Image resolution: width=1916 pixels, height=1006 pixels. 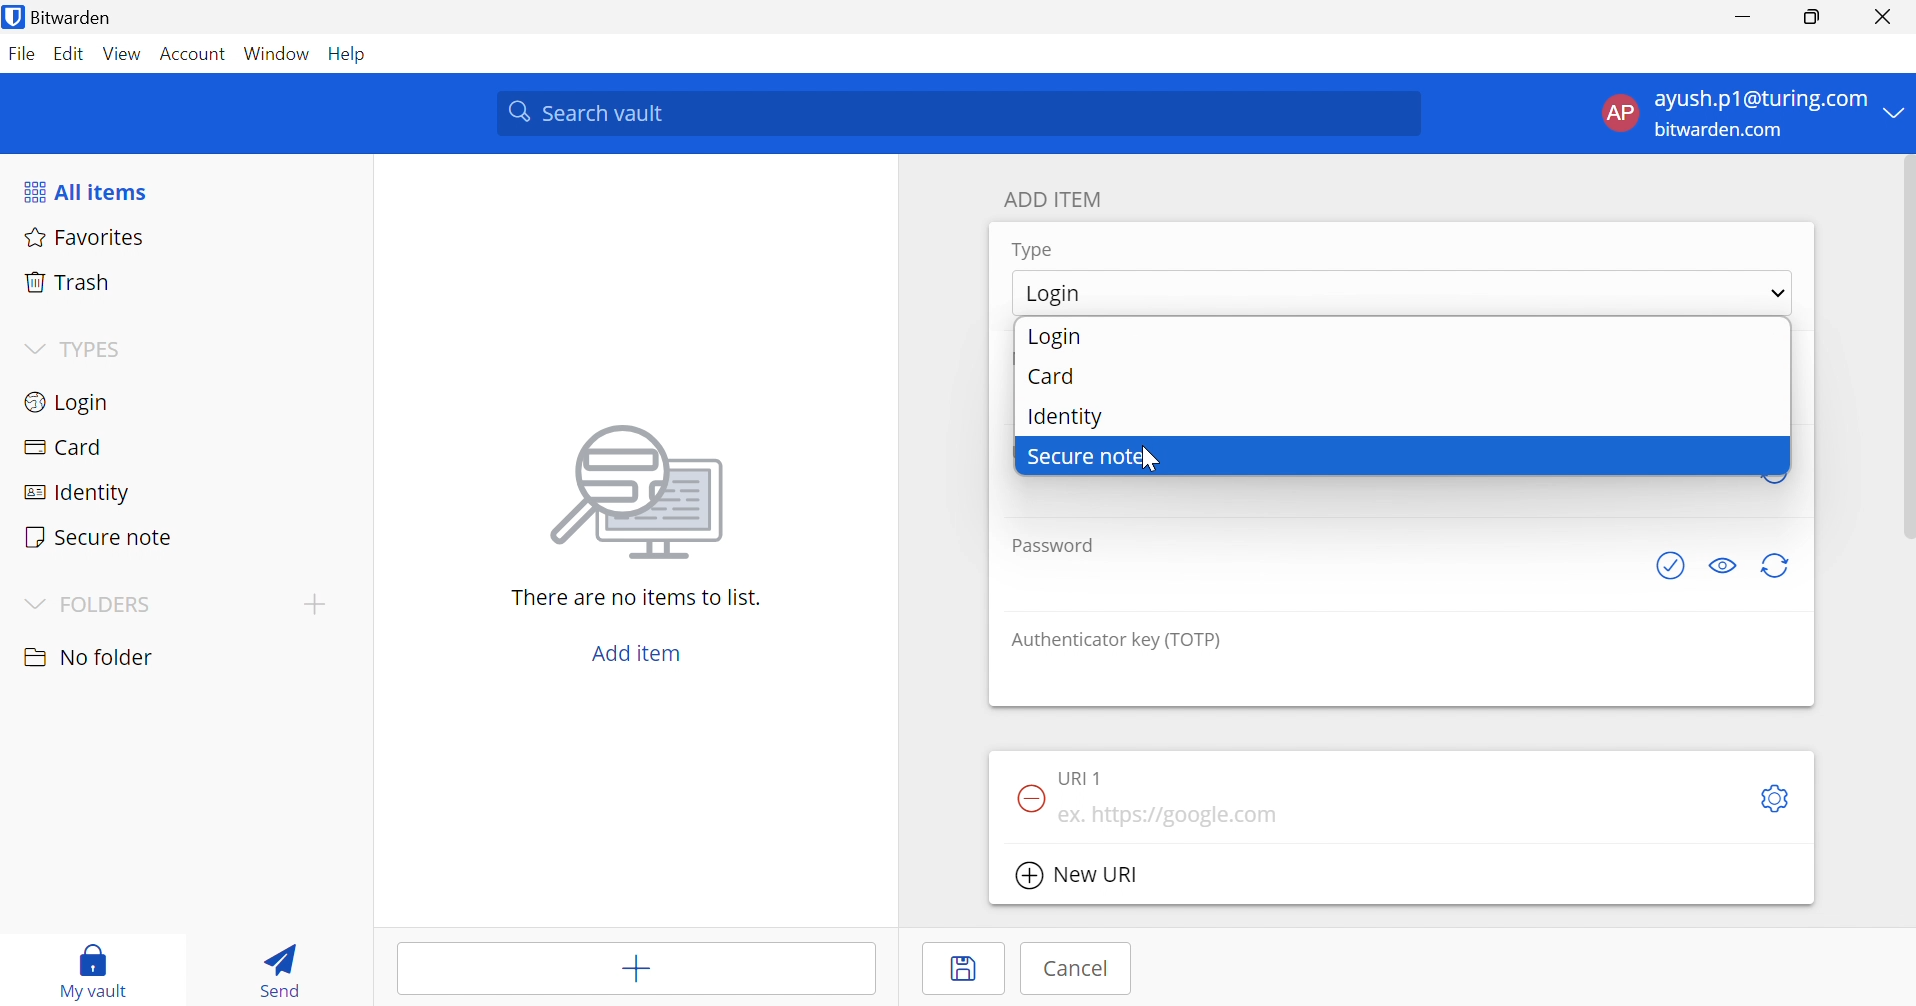 What do you see at coordinates (102, 956) in the screenshot?
I see `My vault` at bounding box center [102, 956].